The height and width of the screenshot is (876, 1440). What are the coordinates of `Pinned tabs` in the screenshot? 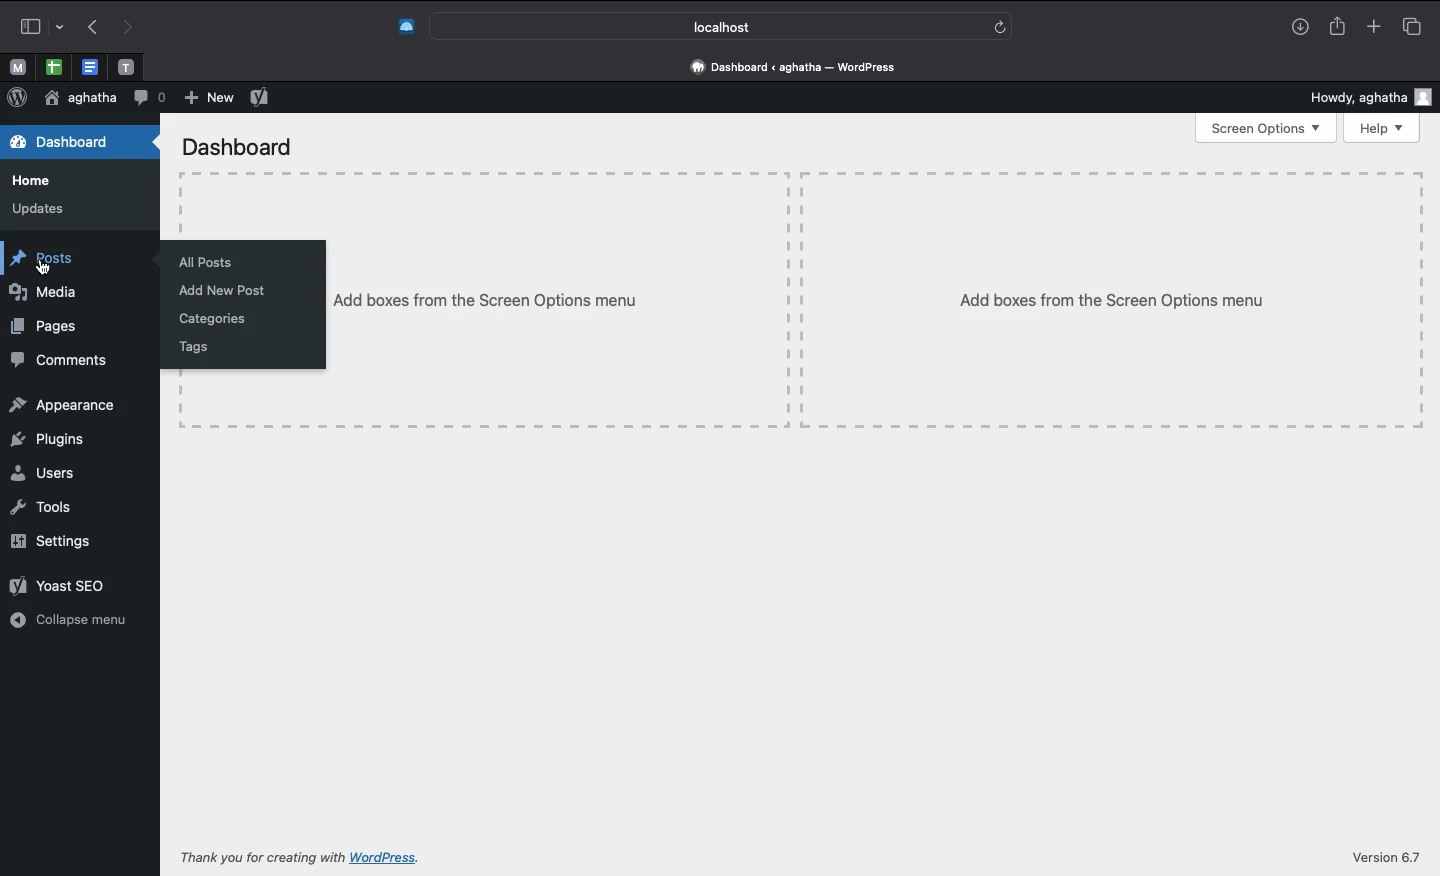 It's located at (15, 66).